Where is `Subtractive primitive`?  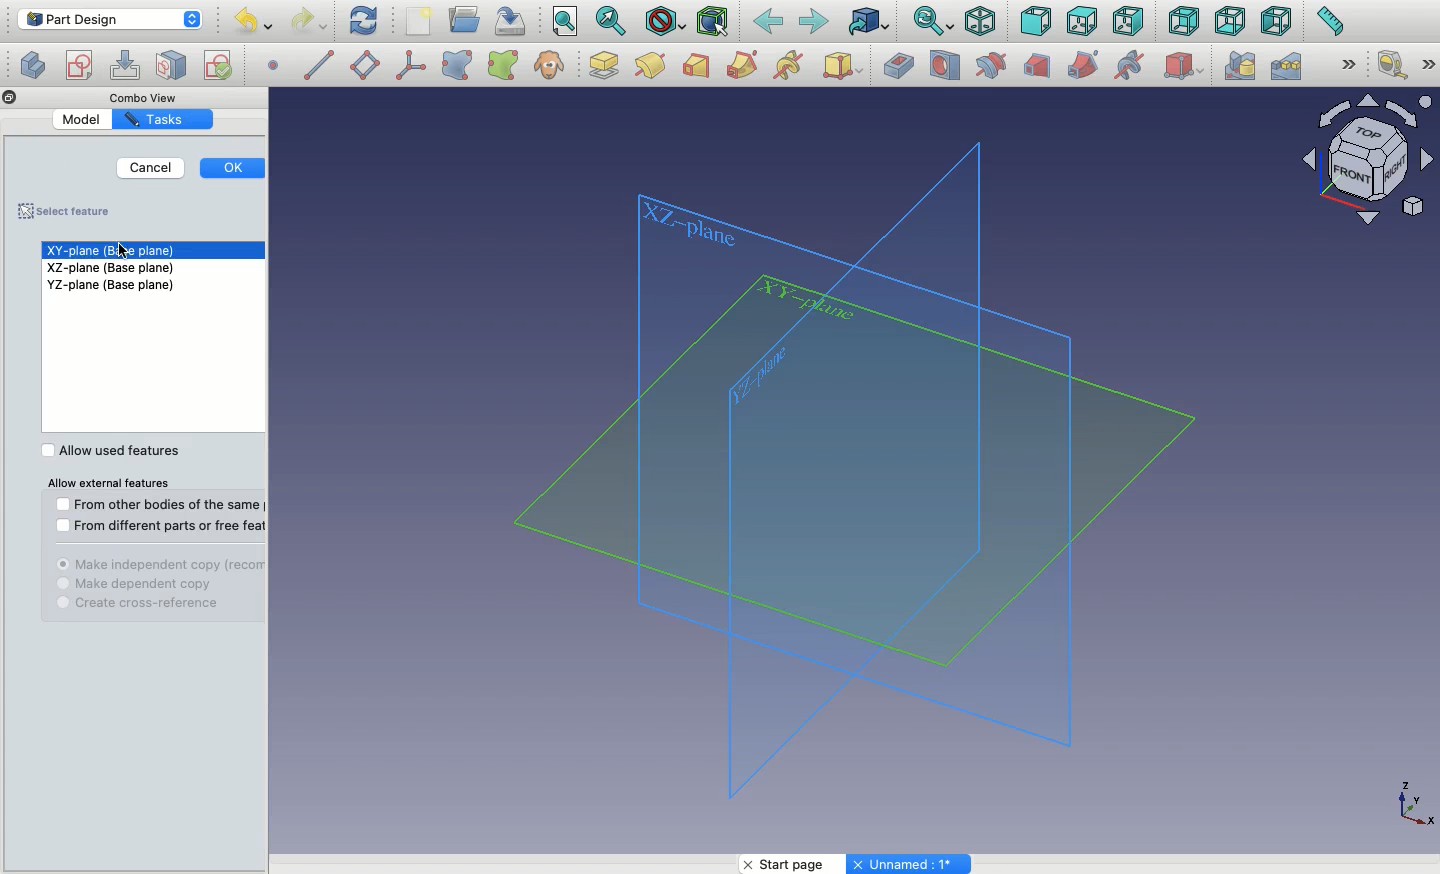 Subtractive primitive is located at coordinates (1184, 68).